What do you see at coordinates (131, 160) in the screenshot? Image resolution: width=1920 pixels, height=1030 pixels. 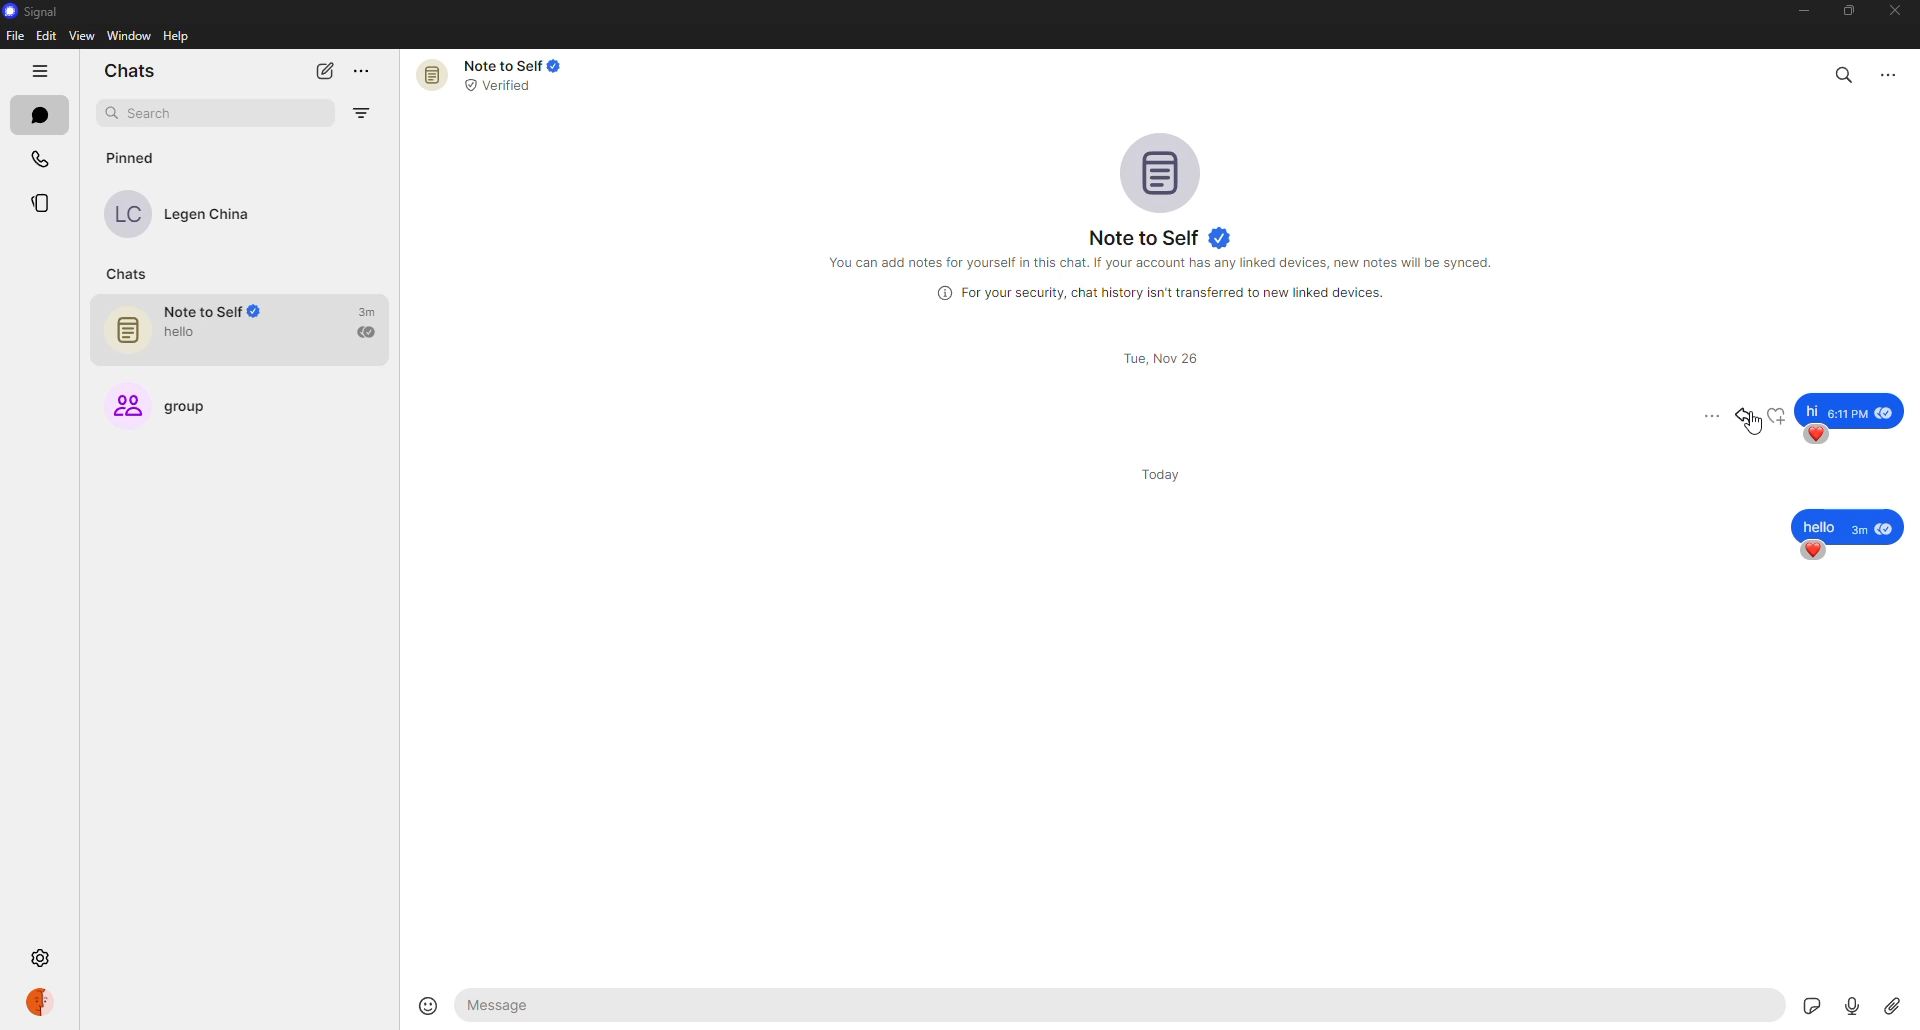 I see `pinned` at bounding box center [131, 160].